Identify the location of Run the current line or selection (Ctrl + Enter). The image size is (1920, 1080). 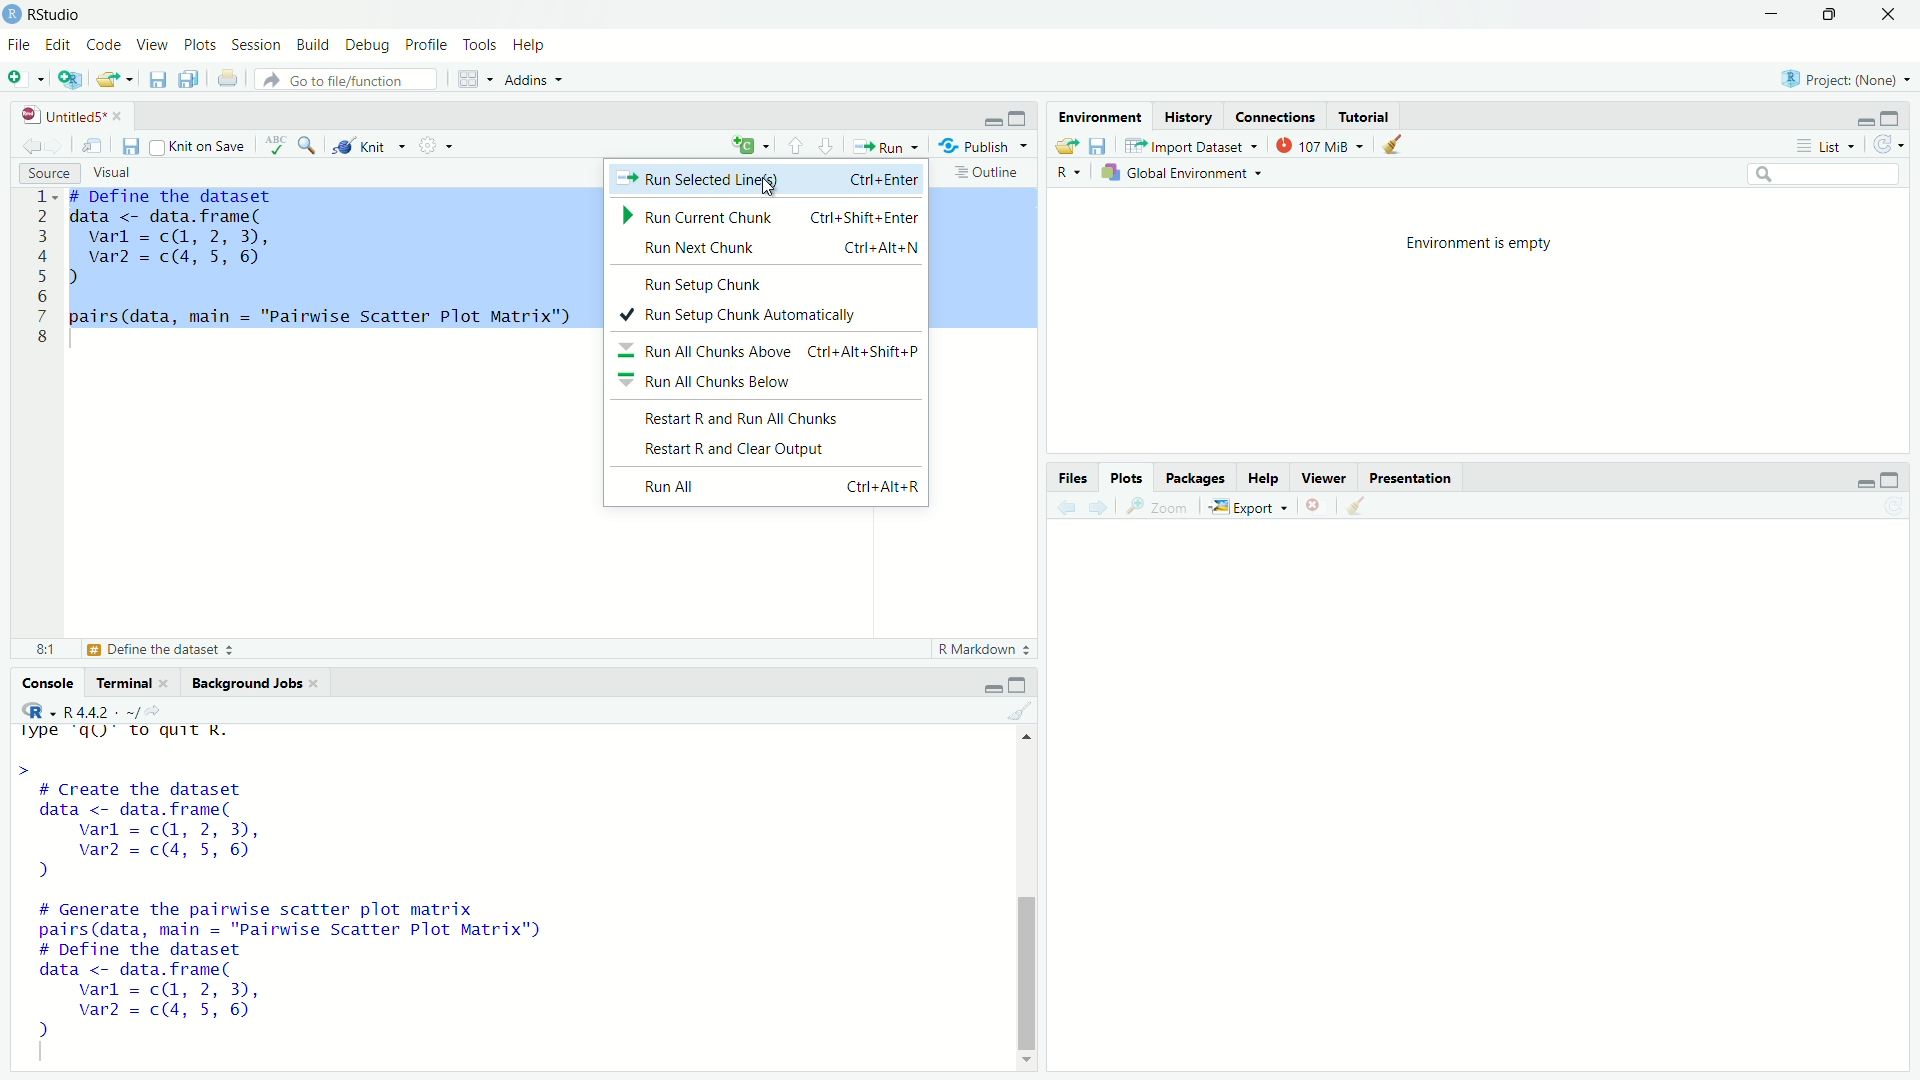
(883, 144).